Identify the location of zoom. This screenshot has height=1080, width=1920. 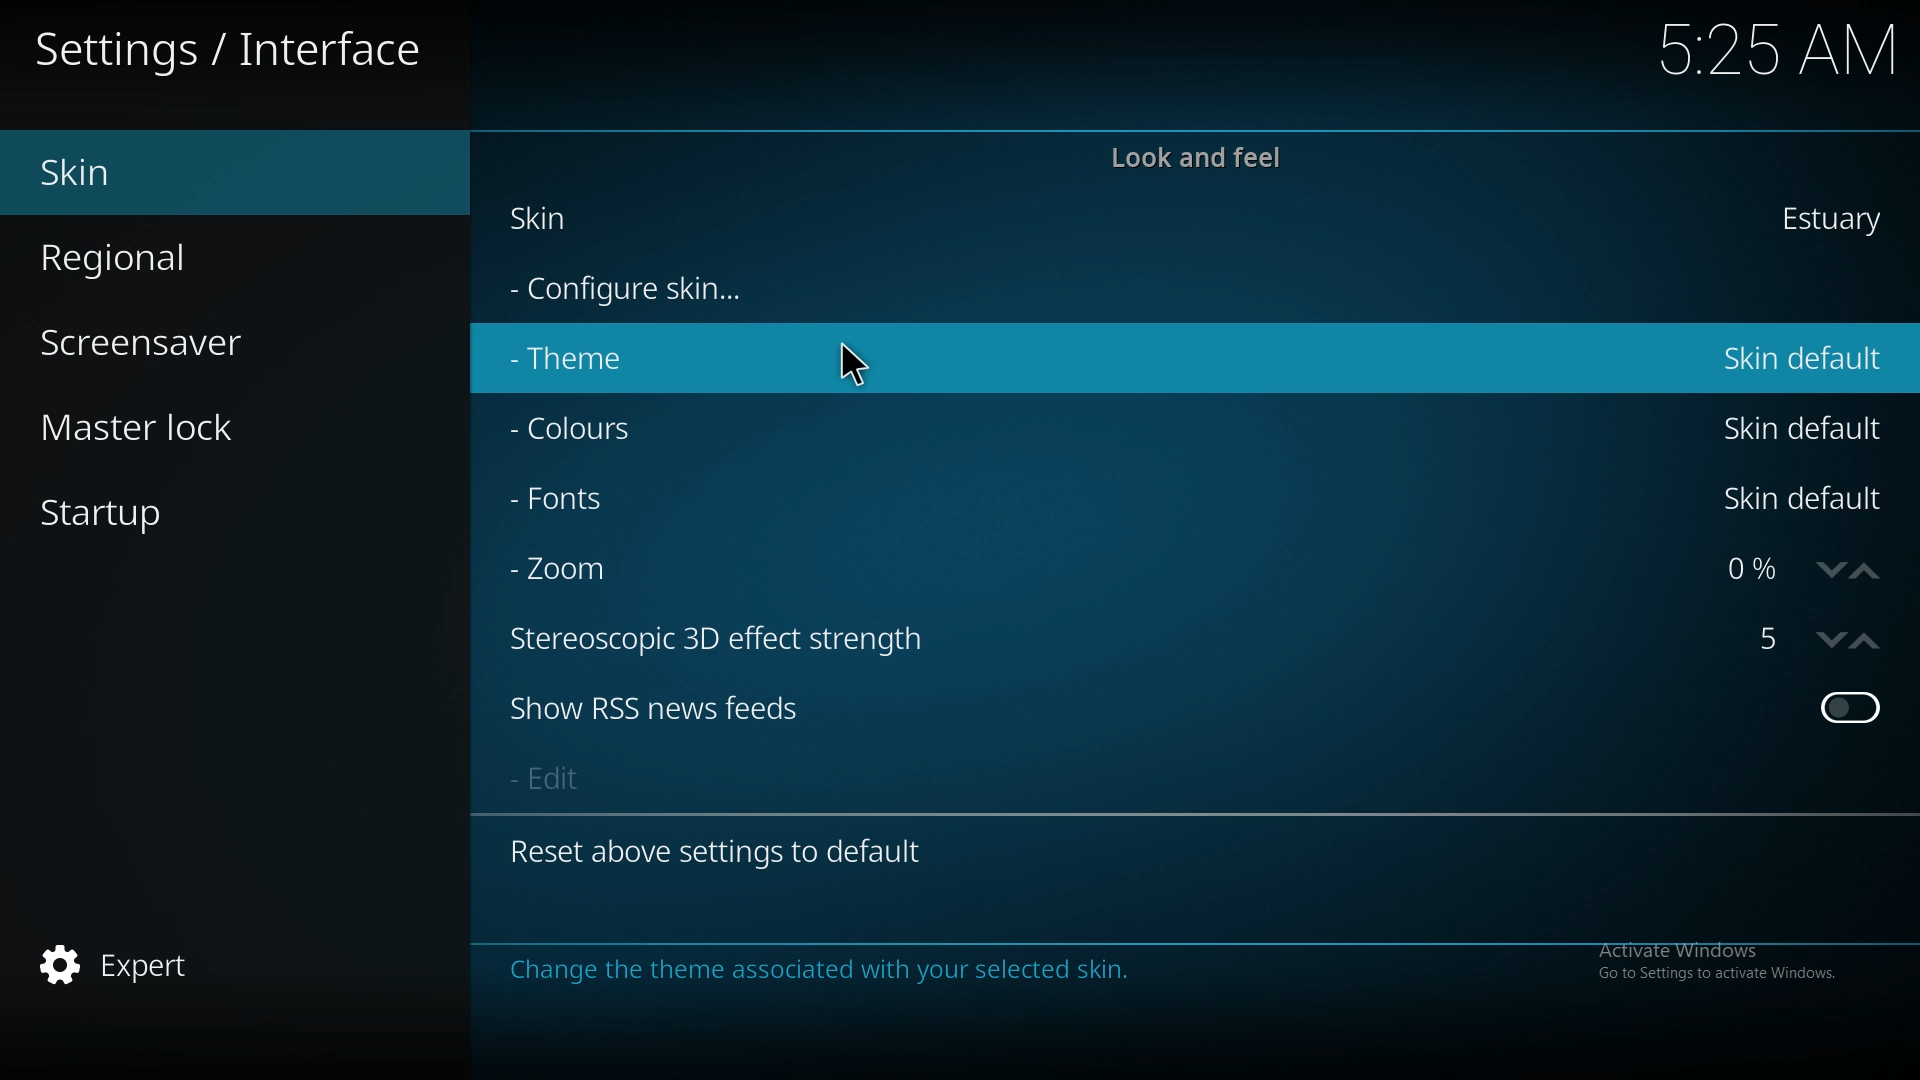
(625, 570).